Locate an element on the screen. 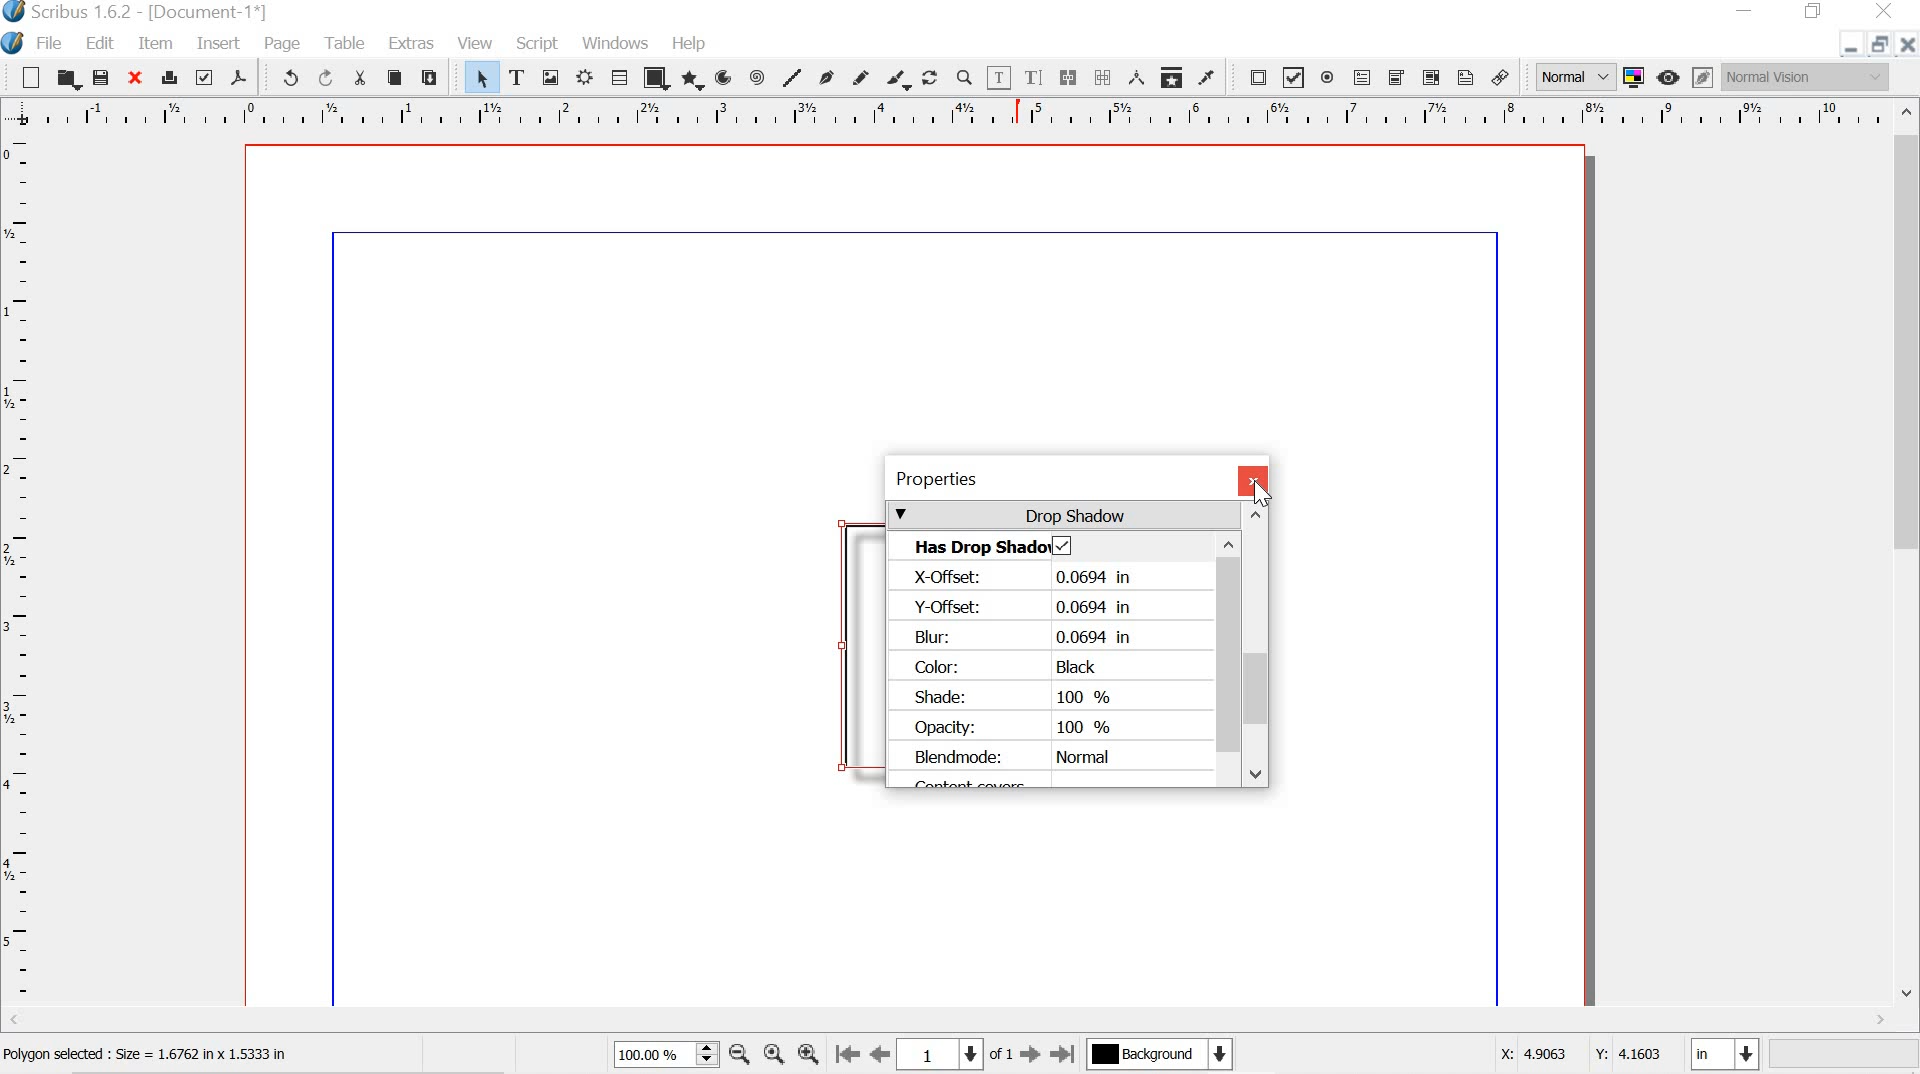  open is located at coordinates (68, 79).